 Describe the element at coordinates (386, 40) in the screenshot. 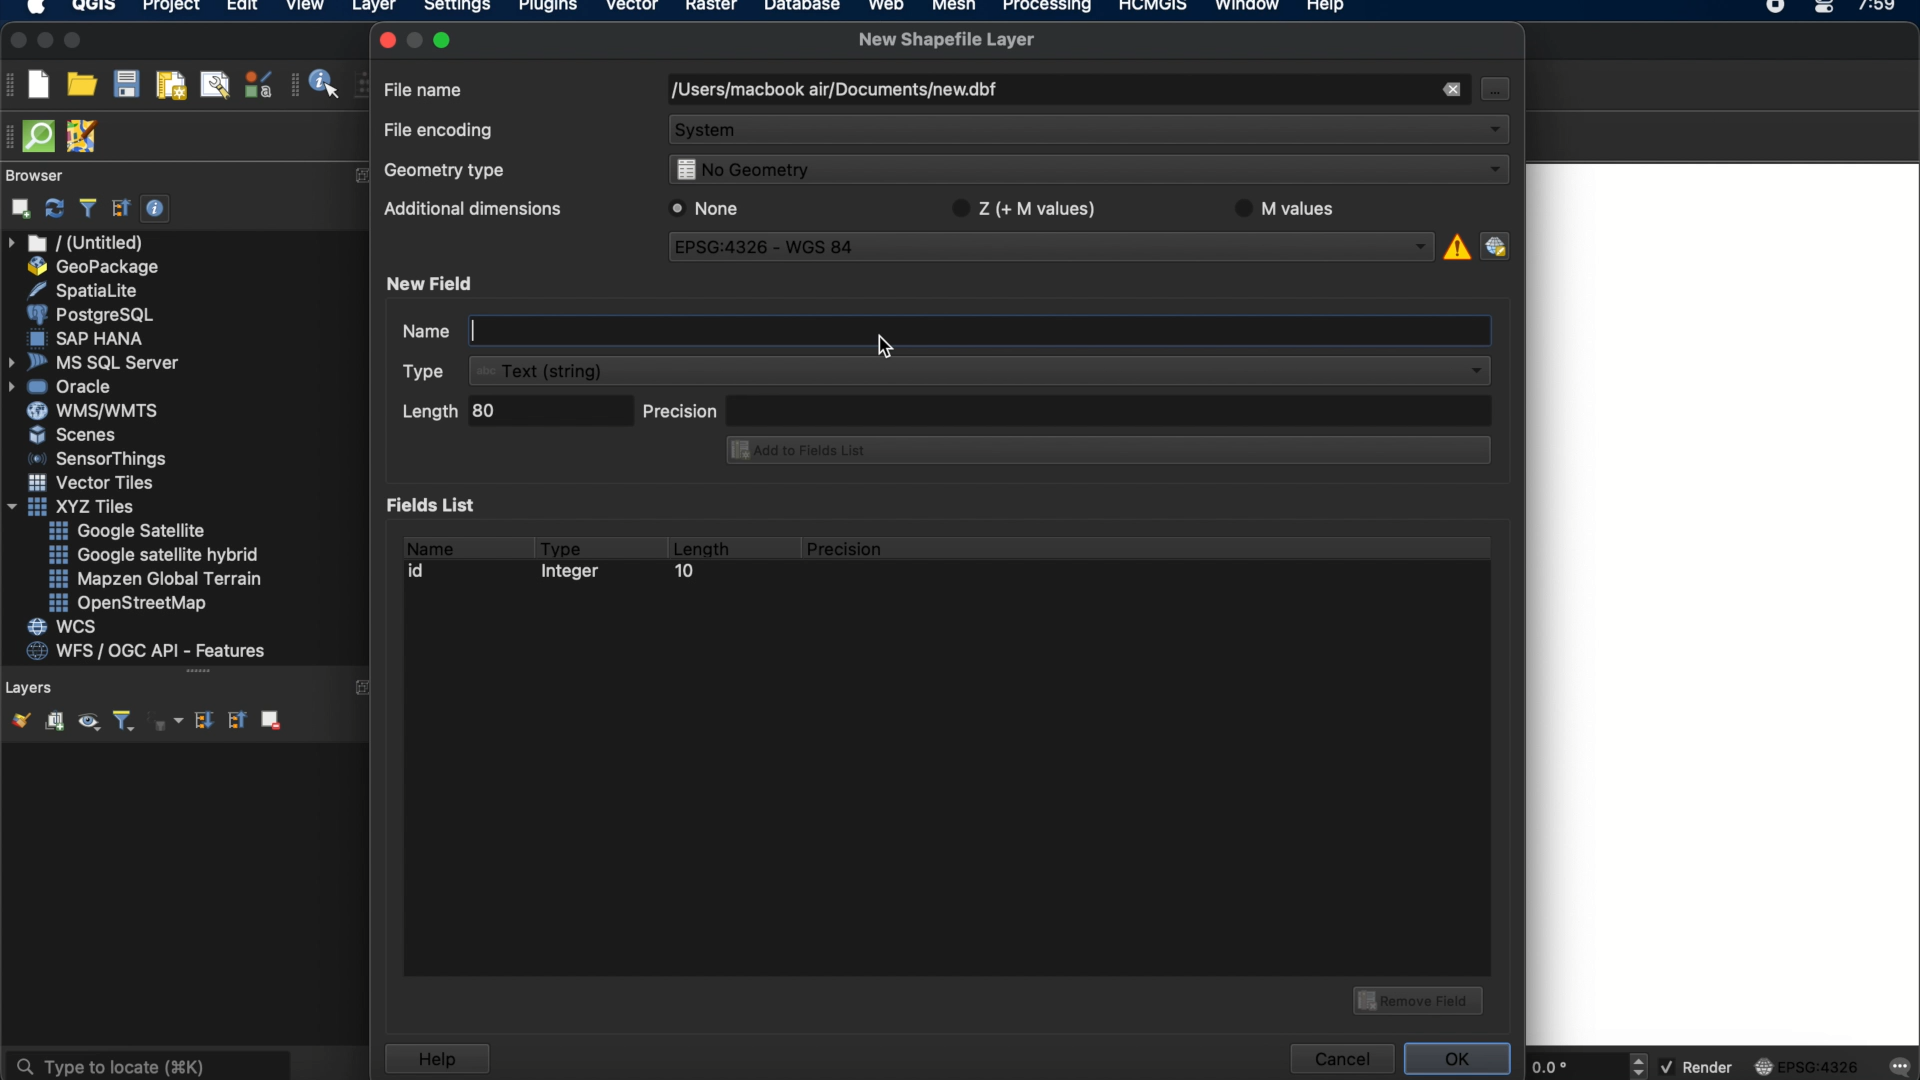

I see `close` at that location.